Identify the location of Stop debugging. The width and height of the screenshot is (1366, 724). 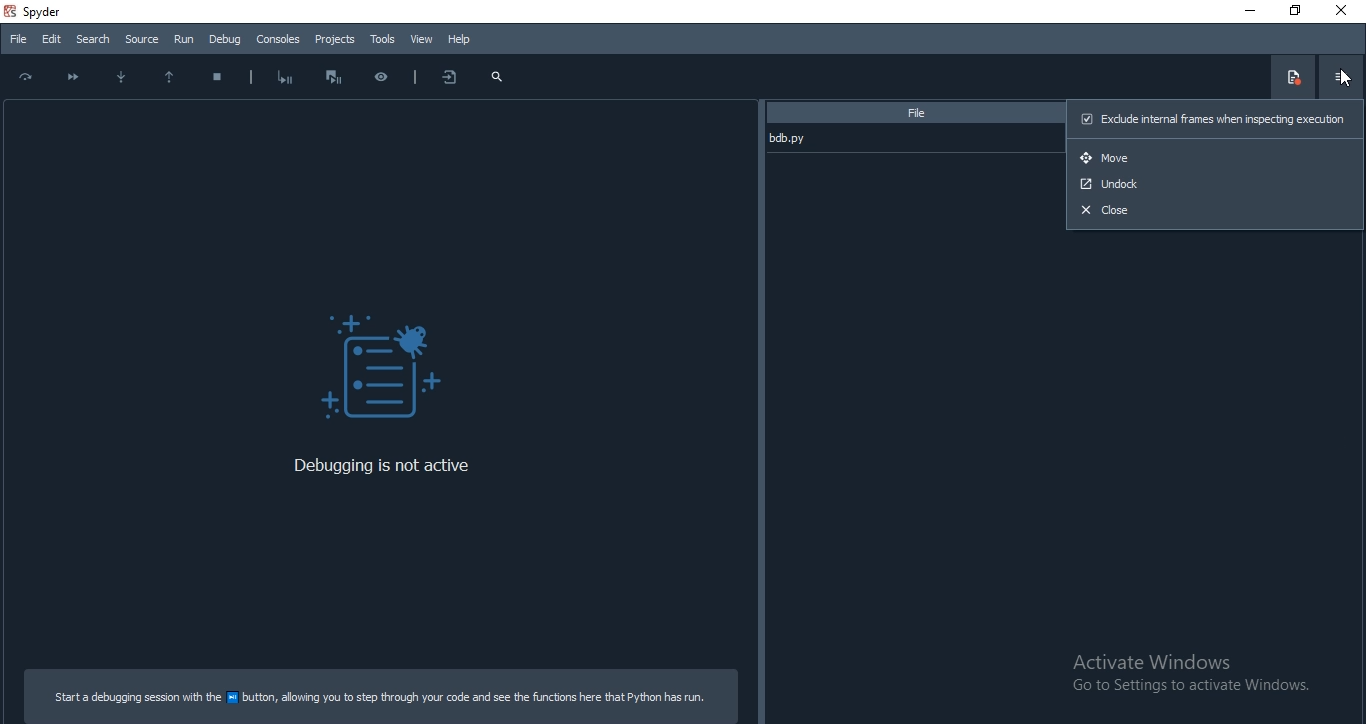
(218, 80).